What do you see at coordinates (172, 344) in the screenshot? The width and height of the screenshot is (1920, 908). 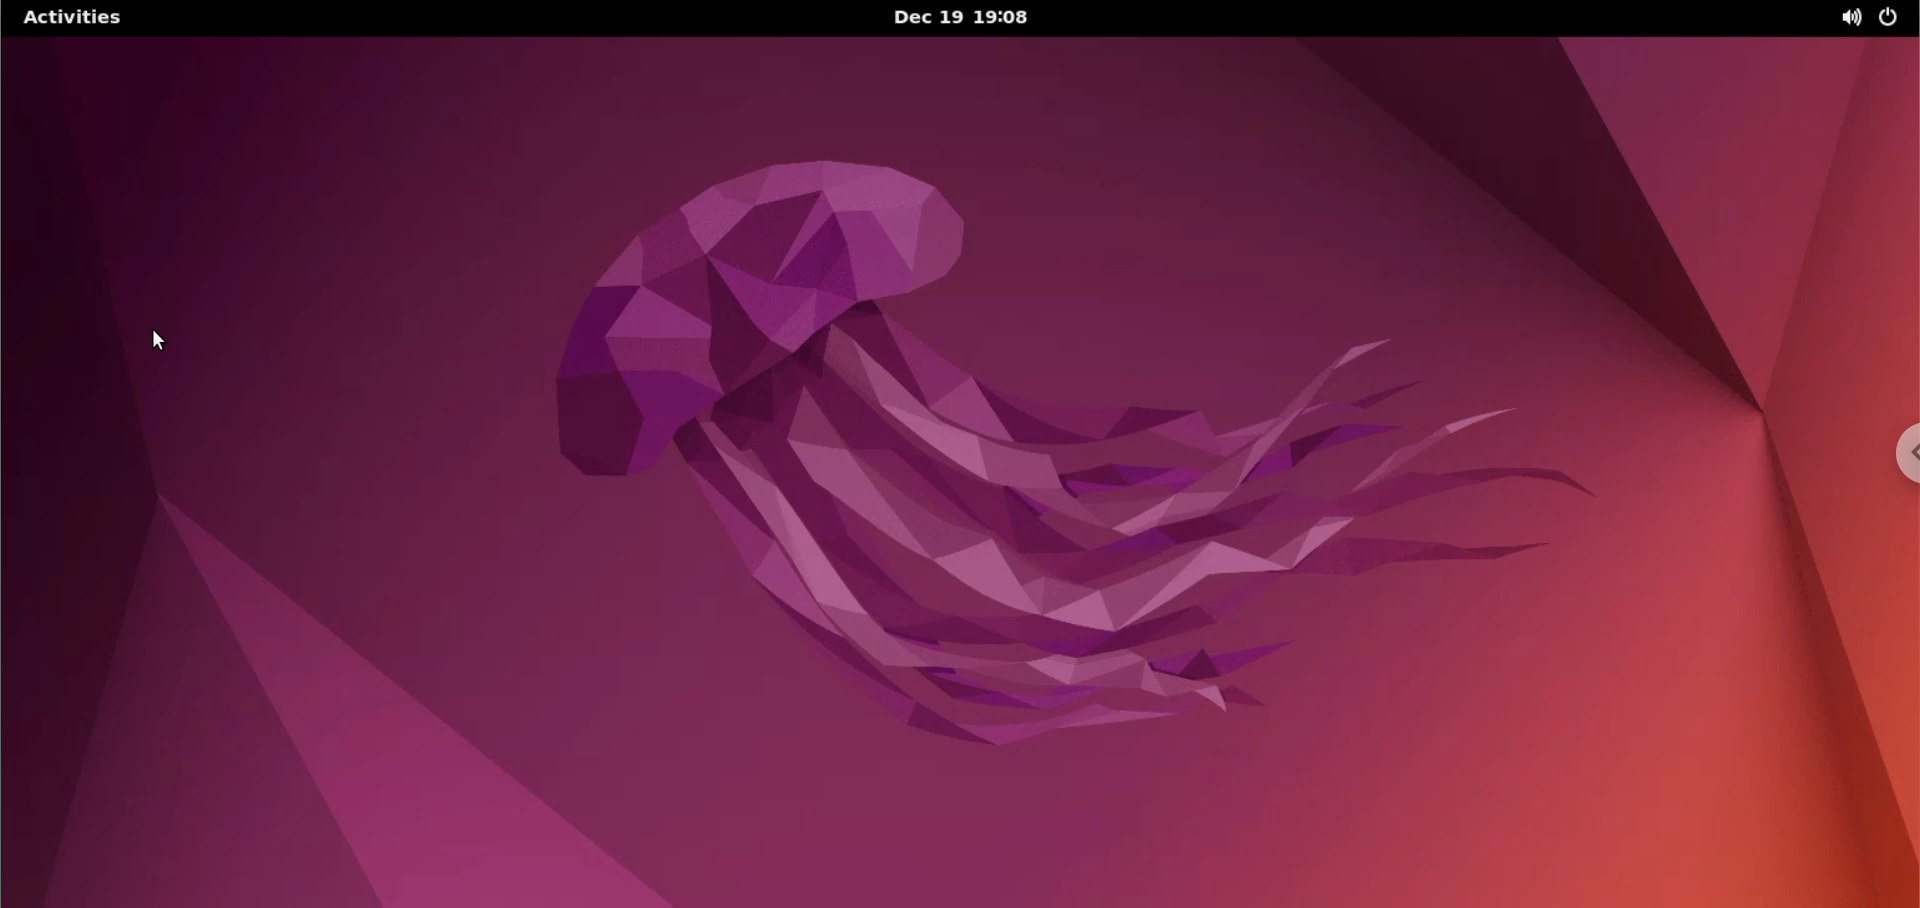 I see `cursor` at bounding box center [172, 344].